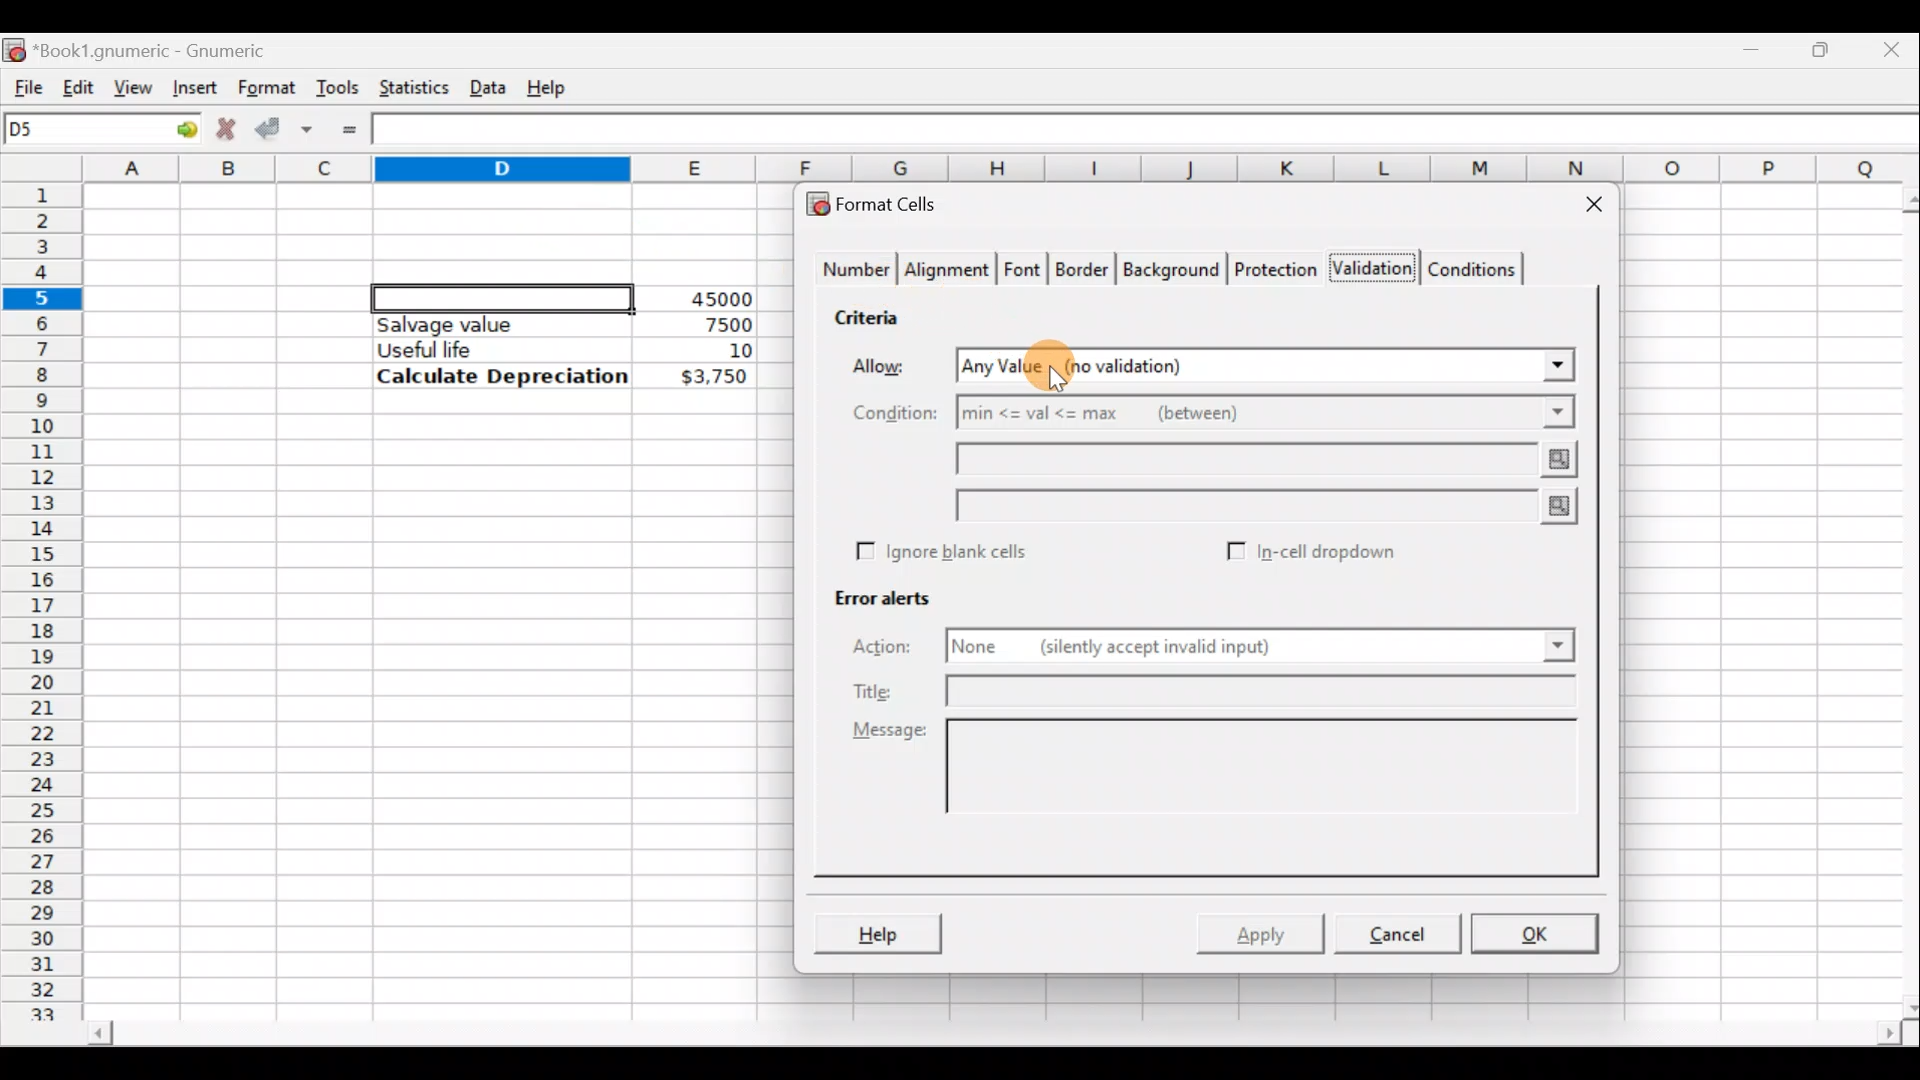 This screenshot has height=1080, width=1920. Describe the element at coordinates (1084, 274) in the screenshot. I see `Border` at that location.